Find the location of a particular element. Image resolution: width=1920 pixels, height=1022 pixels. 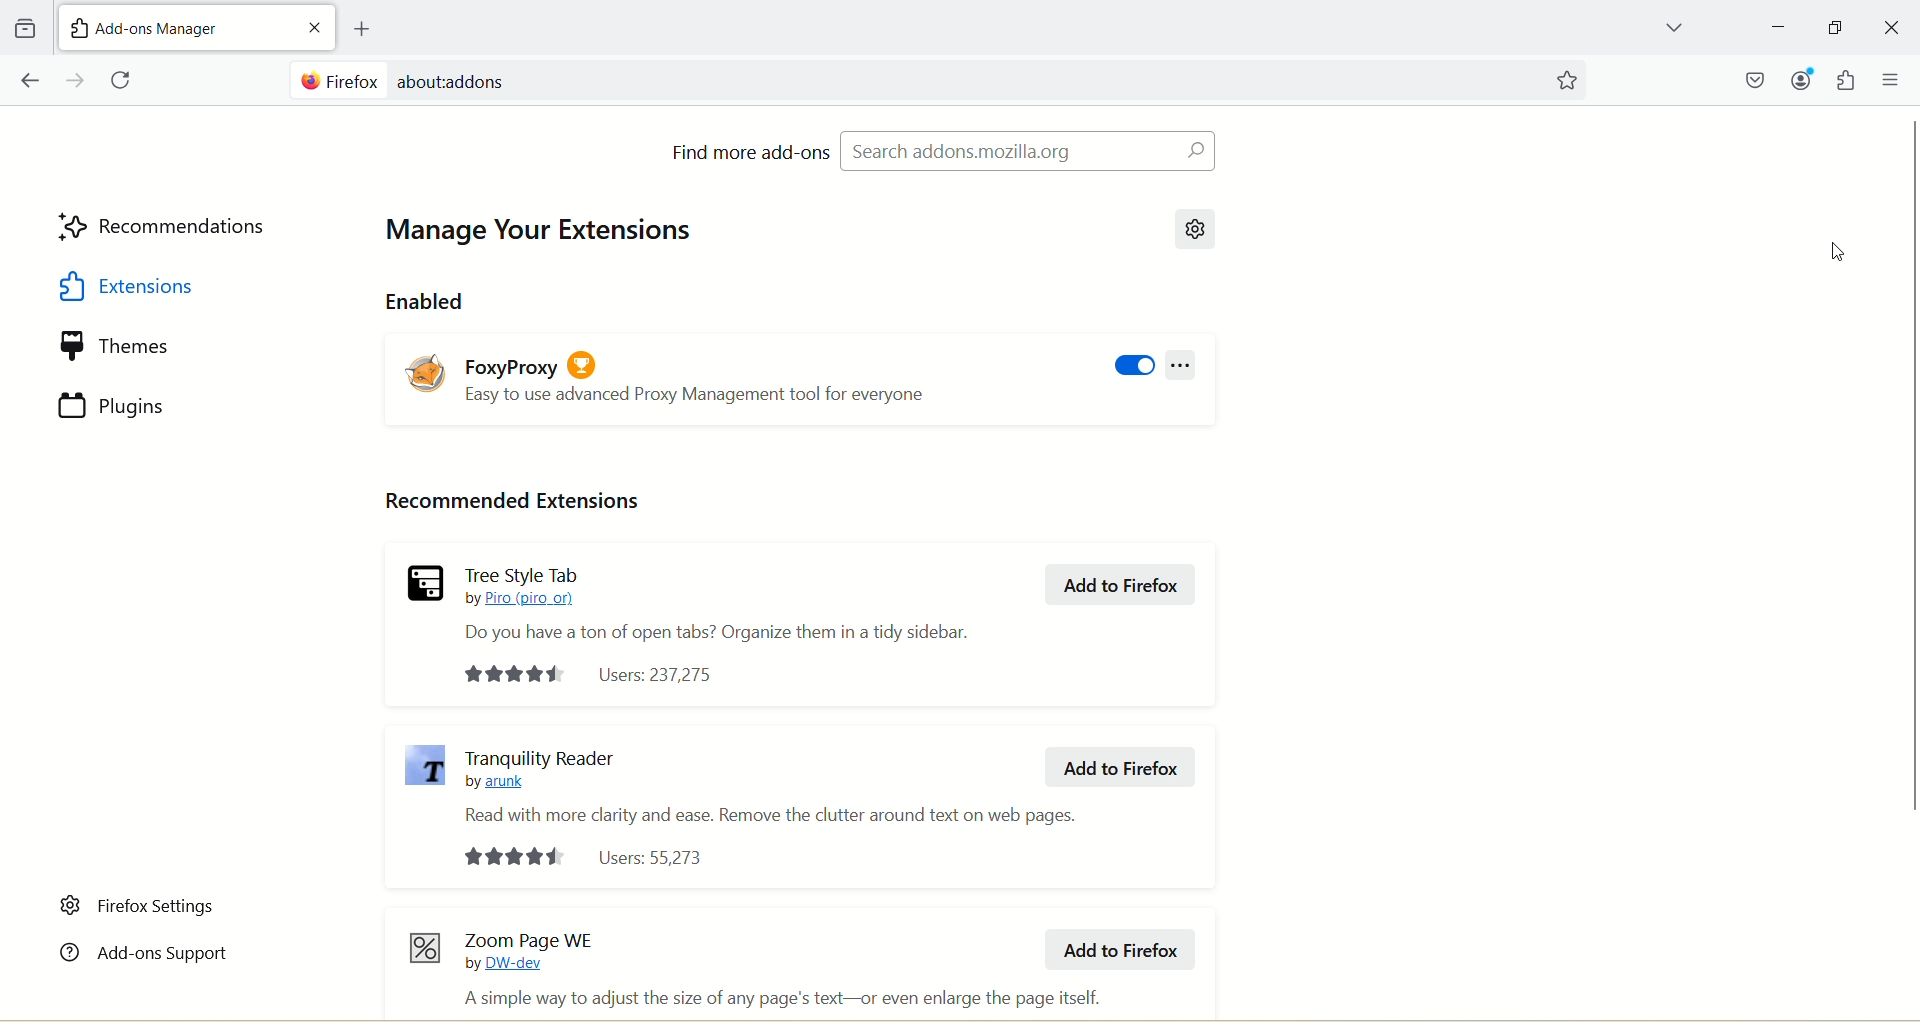

Theme is located at coordinates (169, 347).